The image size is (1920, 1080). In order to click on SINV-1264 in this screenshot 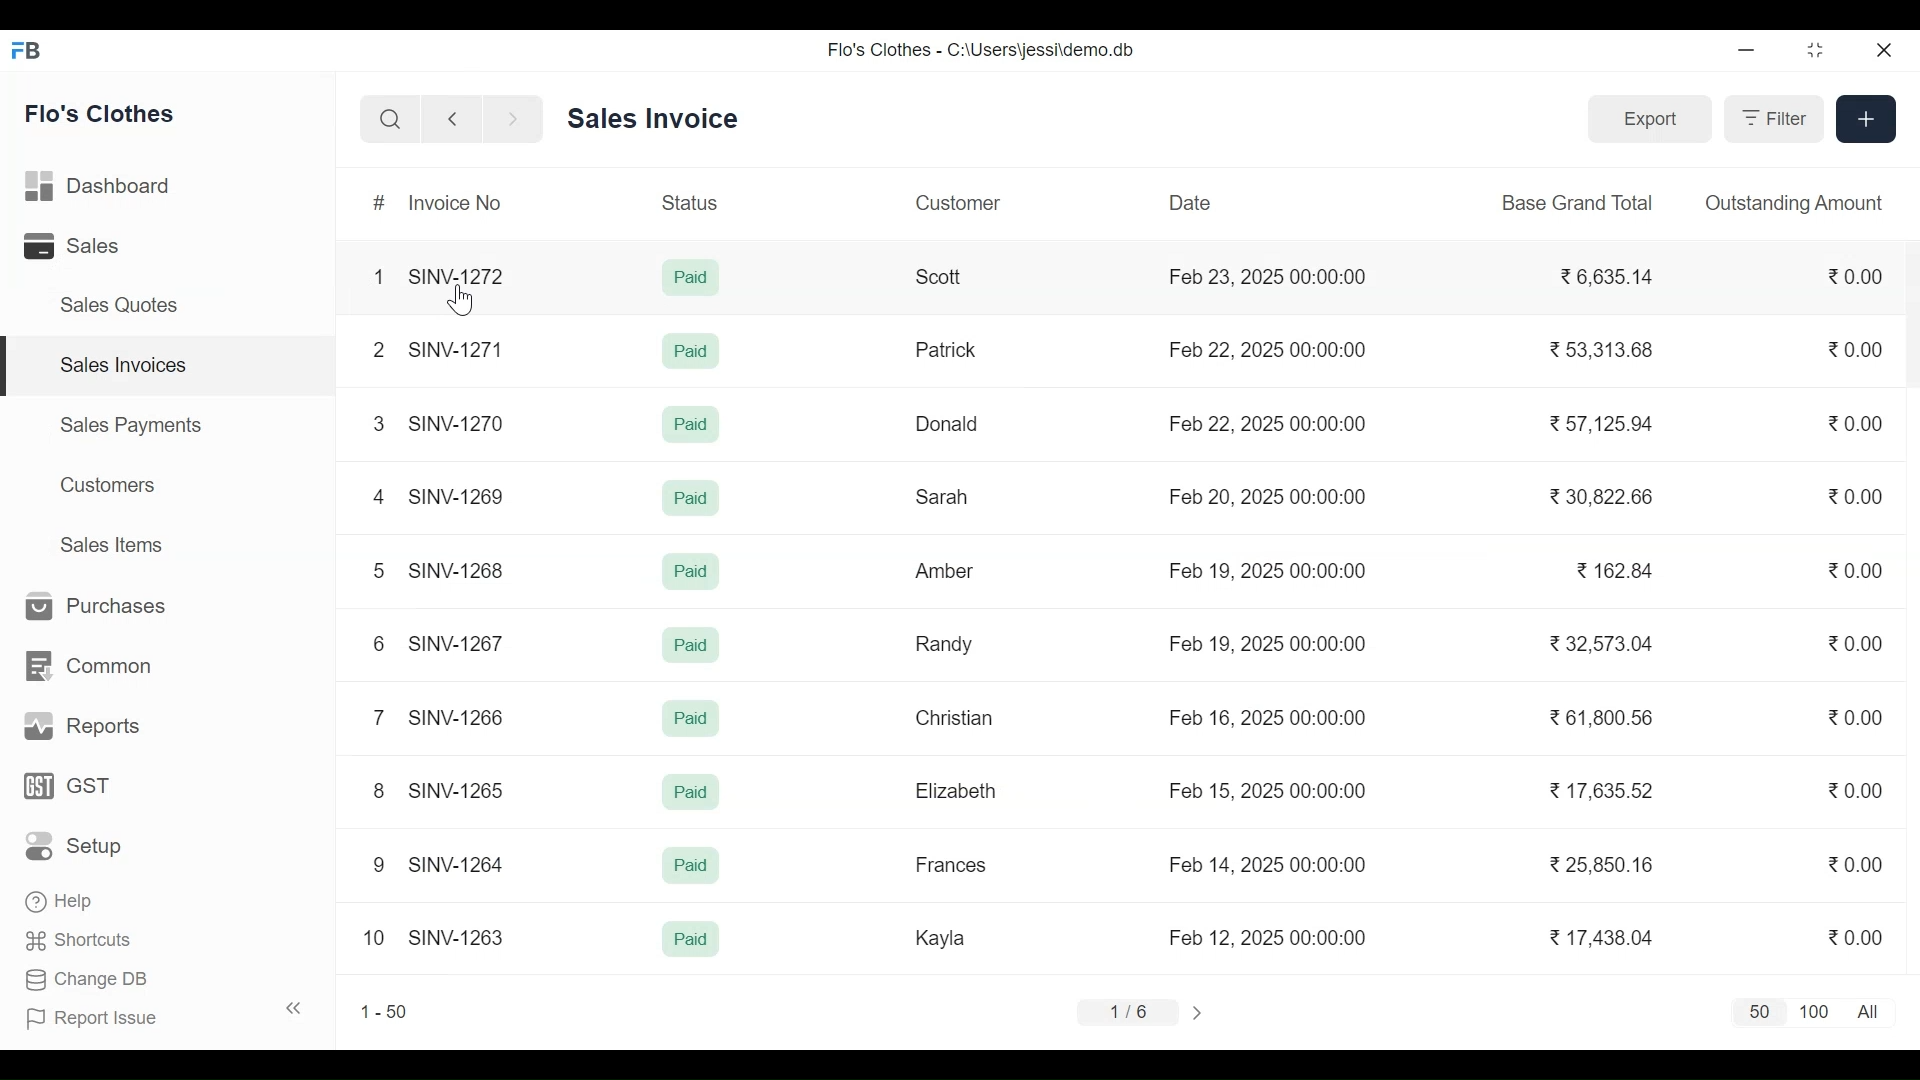, I will do `click(457, 864)`.